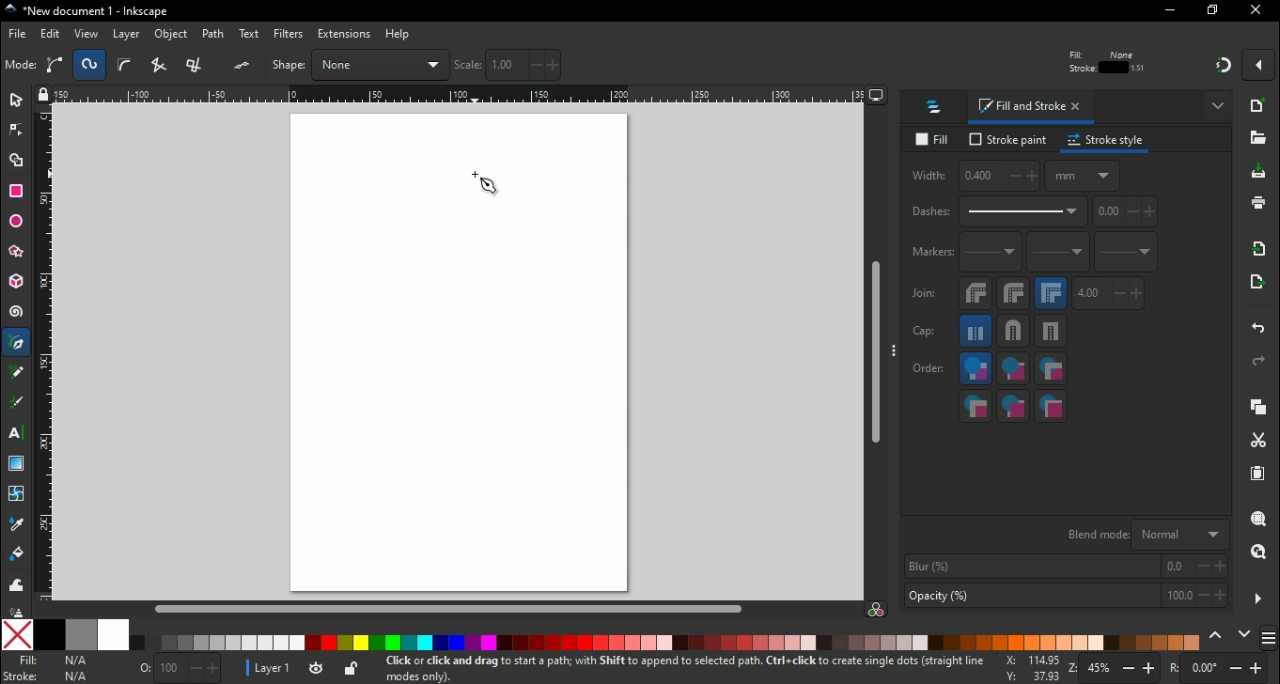 Image resolution: width=1280 pixels, height=684 pixels. I want to click on units, so click(1084, 180).